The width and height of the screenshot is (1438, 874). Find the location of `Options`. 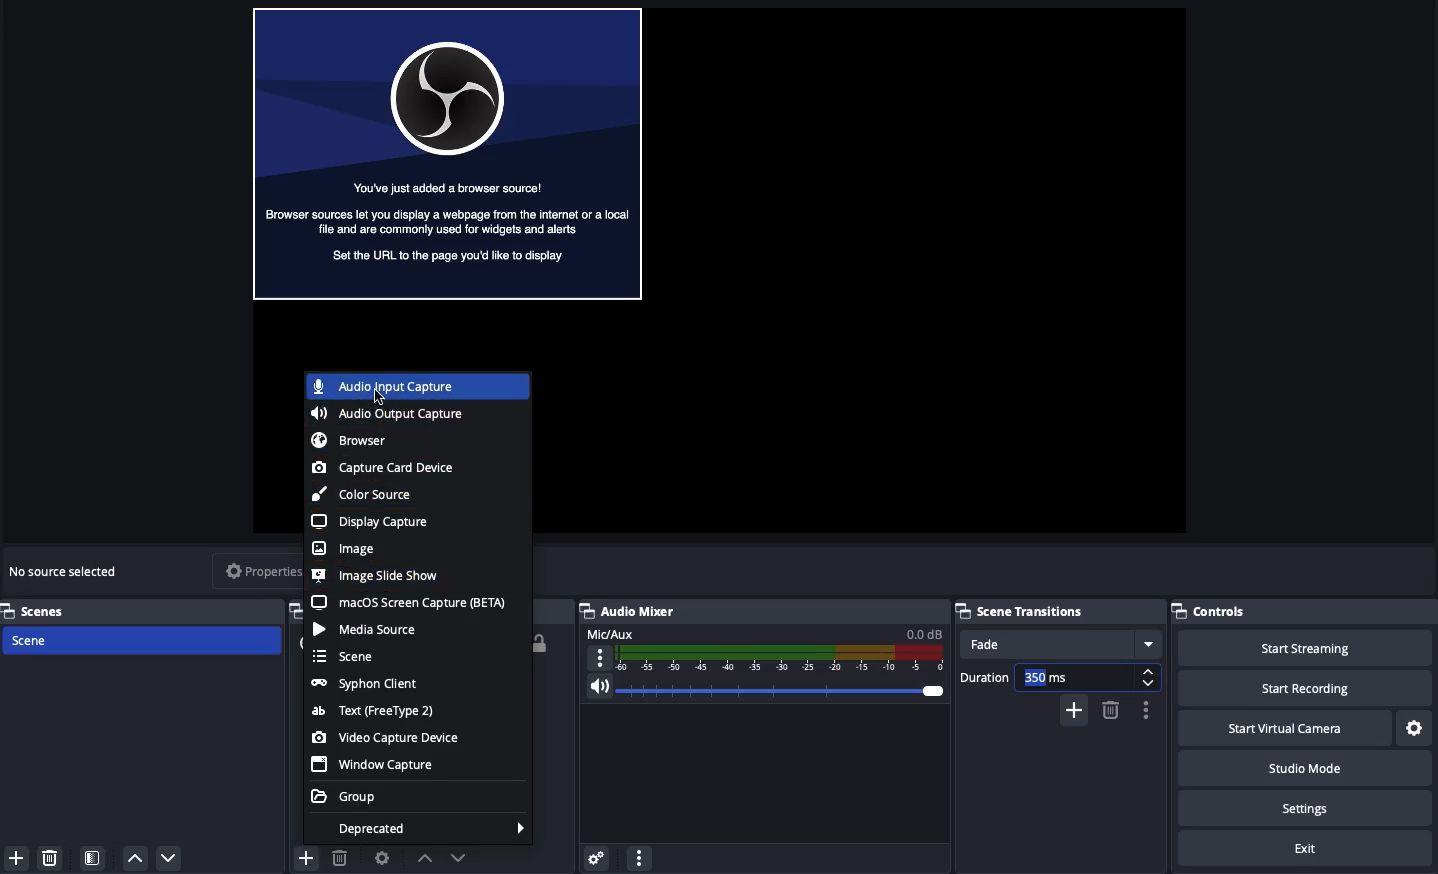

Options is located at coordinates (639, 855).